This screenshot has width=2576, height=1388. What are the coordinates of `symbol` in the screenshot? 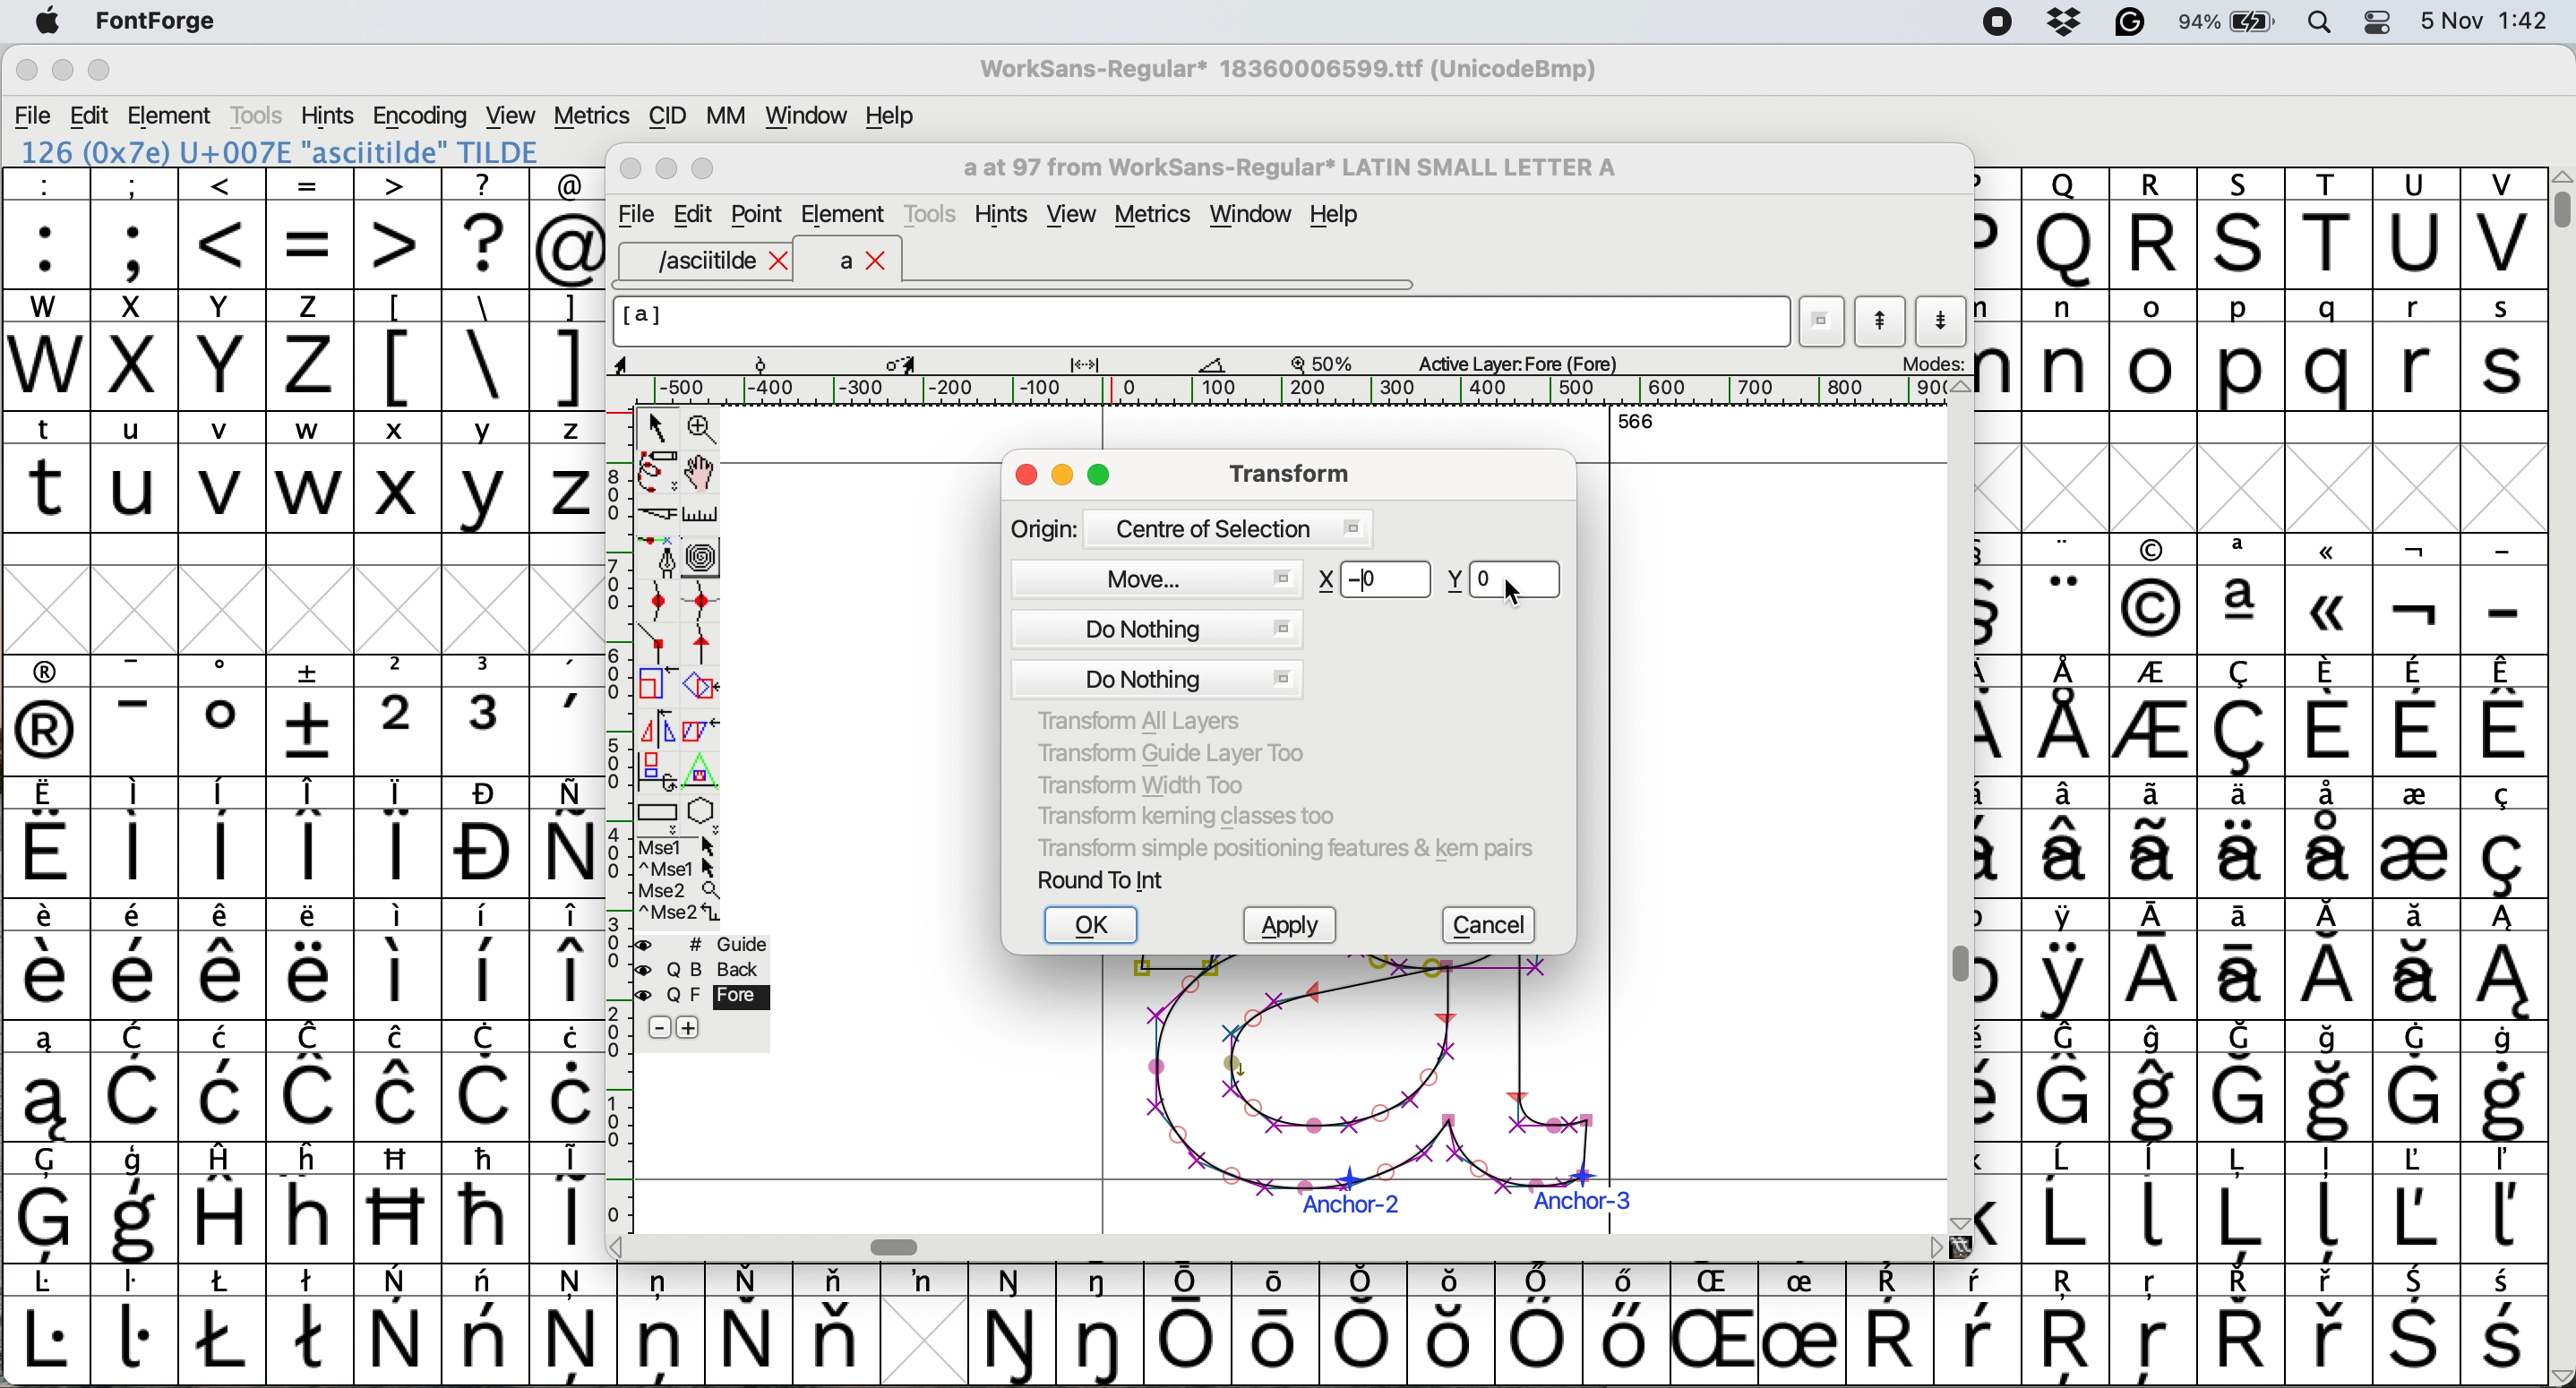 It's located at (2414, 1202).